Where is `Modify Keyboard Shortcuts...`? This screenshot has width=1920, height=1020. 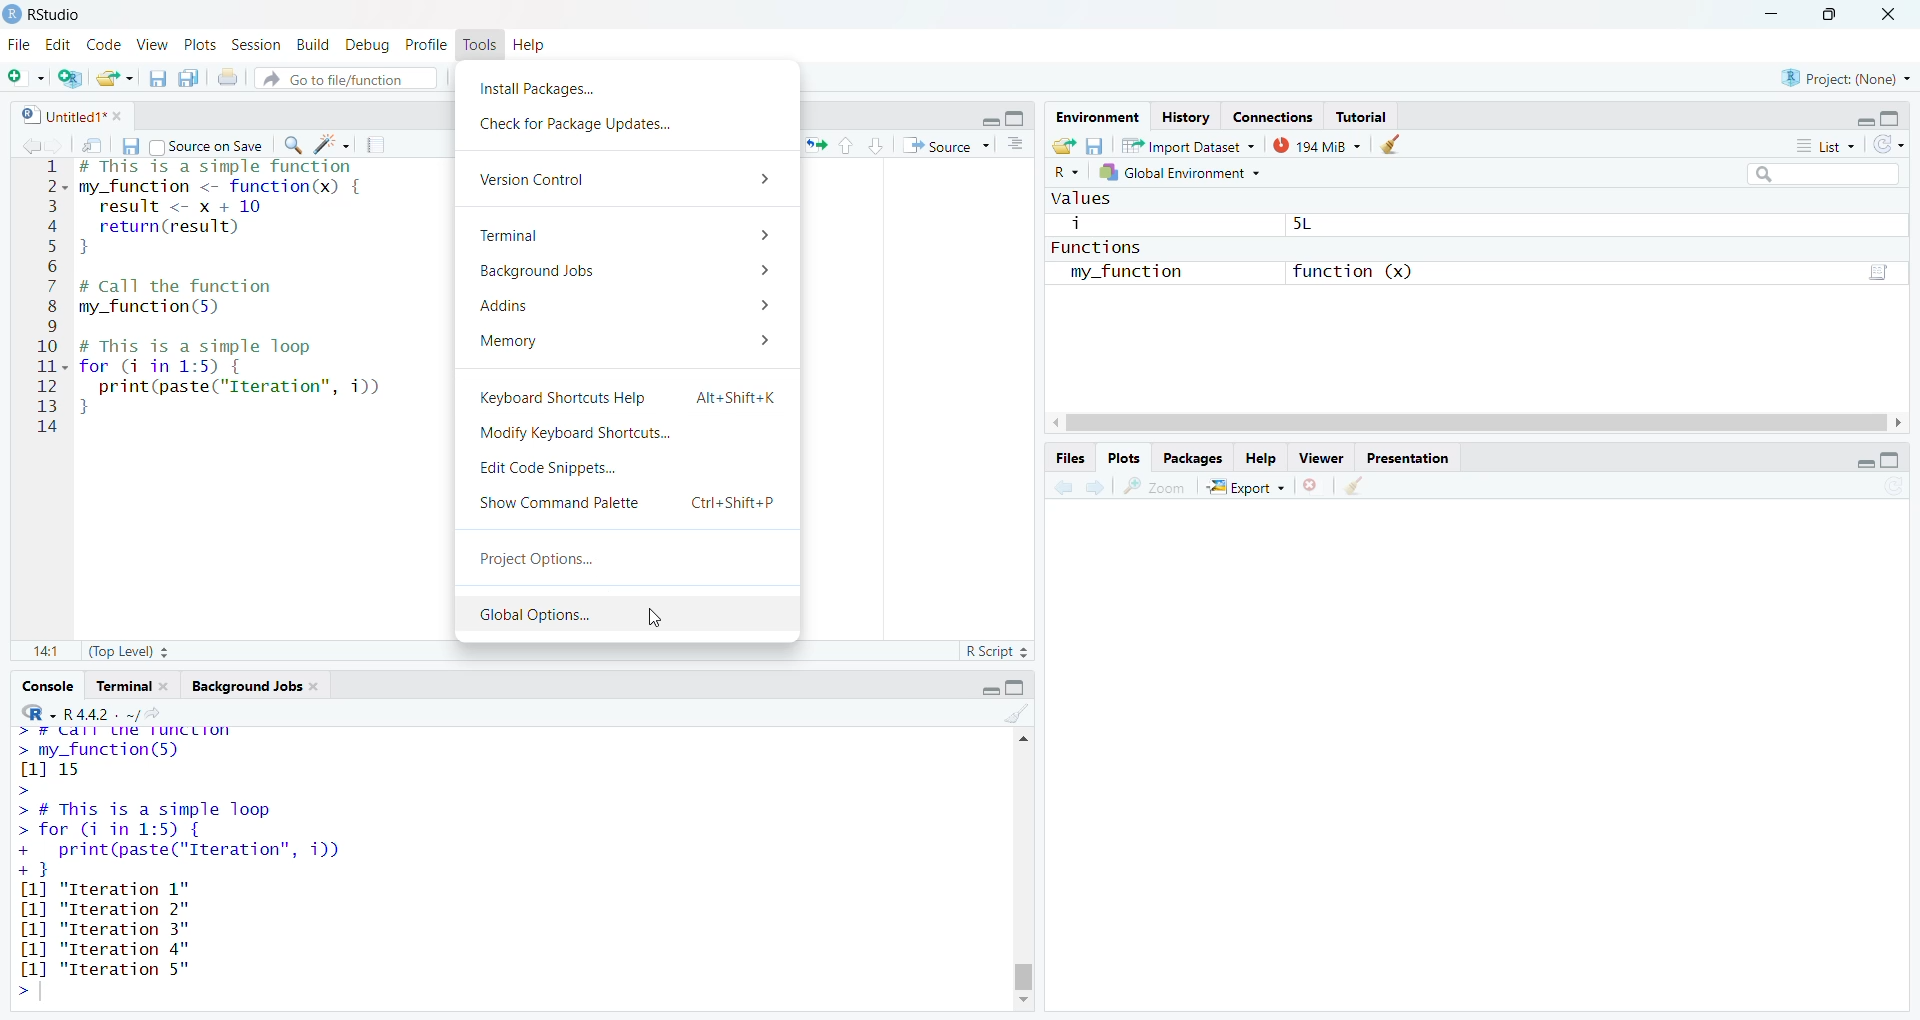 Modify Keyboard Shortcuts... is located at coordinates (581, 434).